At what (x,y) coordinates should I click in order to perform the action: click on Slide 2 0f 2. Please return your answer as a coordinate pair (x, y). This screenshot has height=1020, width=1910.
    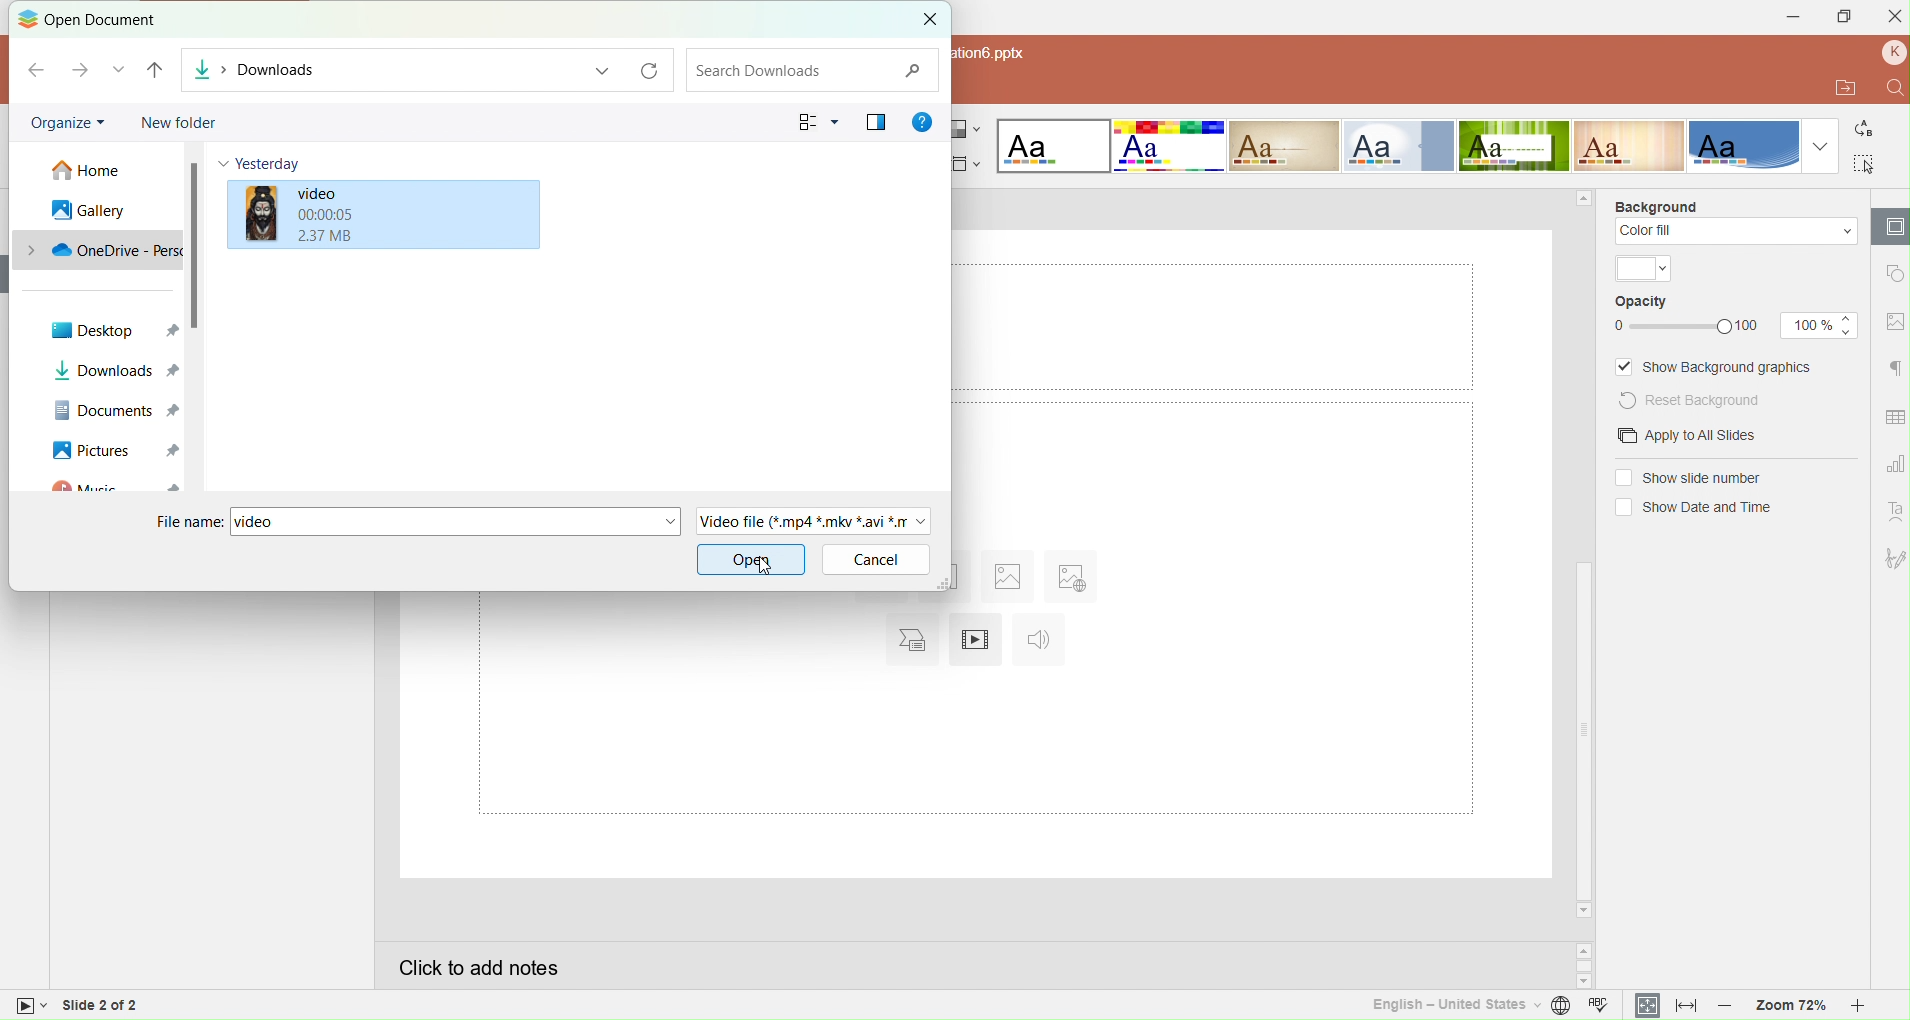
    Looking at the image, I should click on (137, 1005).